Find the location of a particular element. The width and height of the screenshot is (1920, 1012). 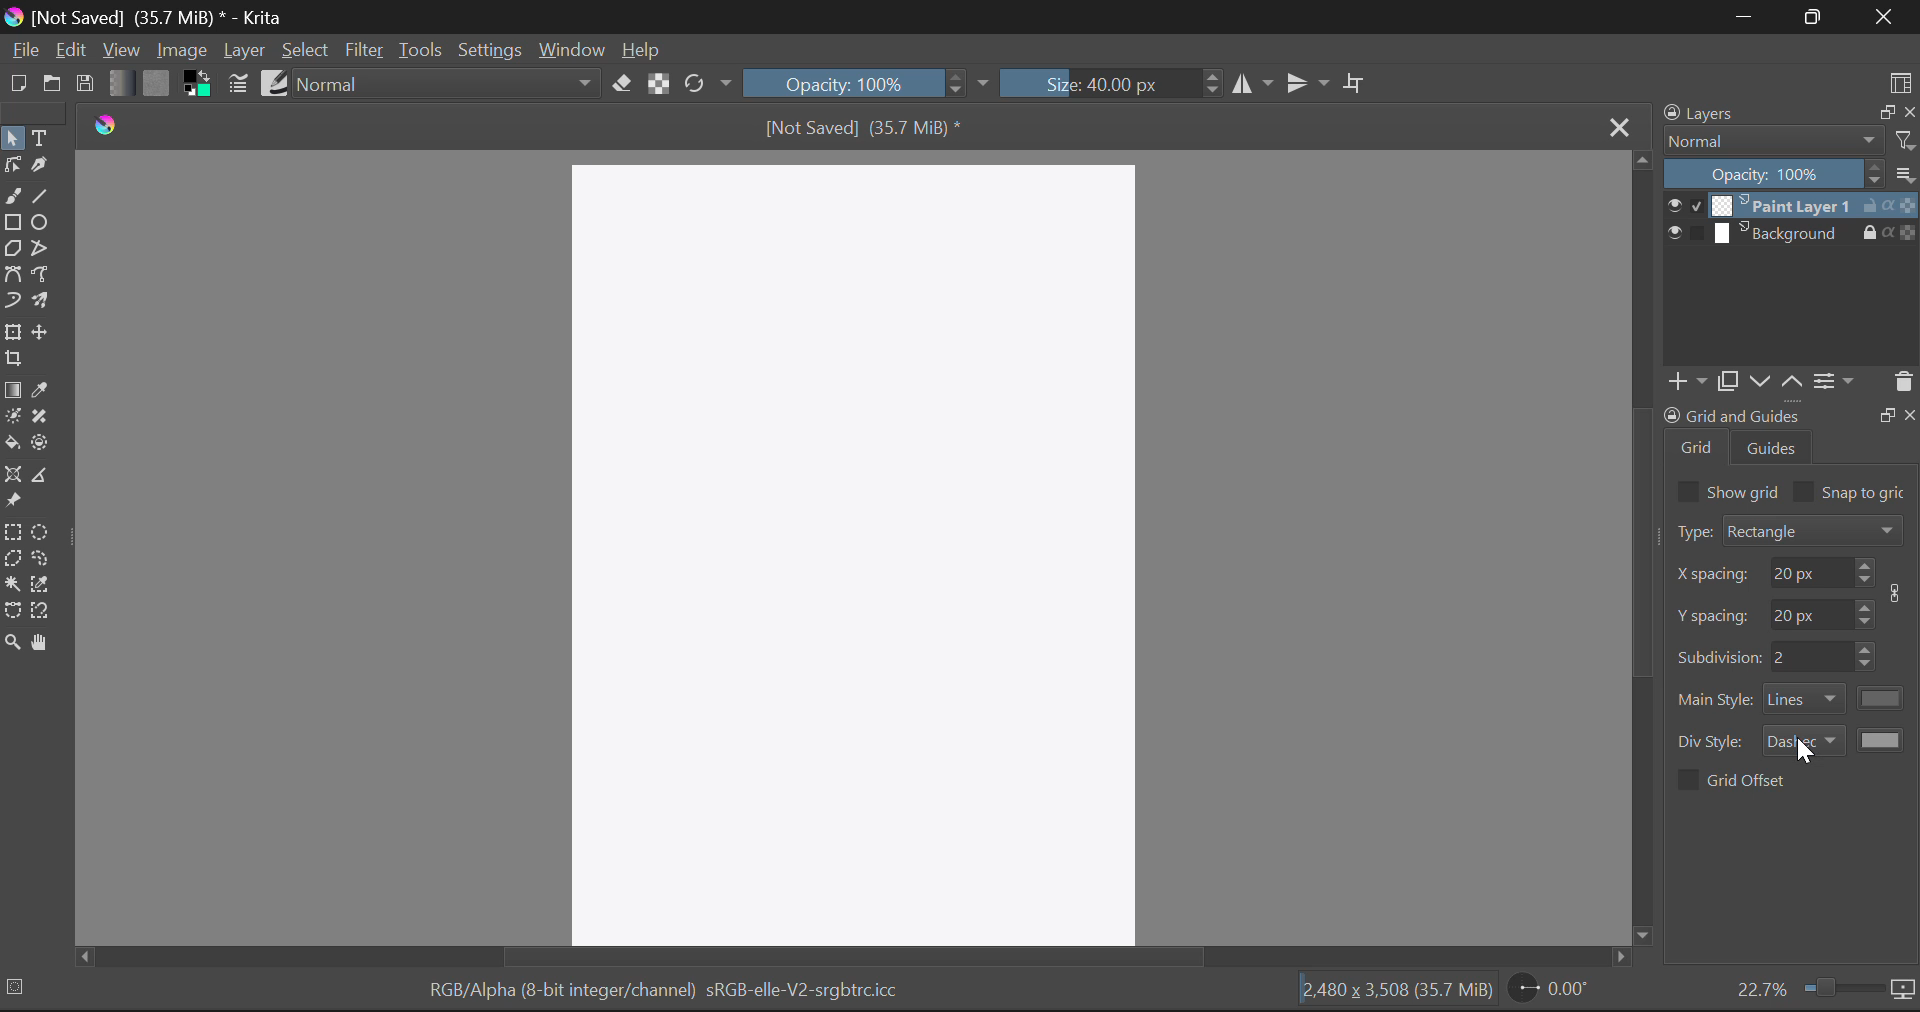

Layer is located at coordinates (245, 51).